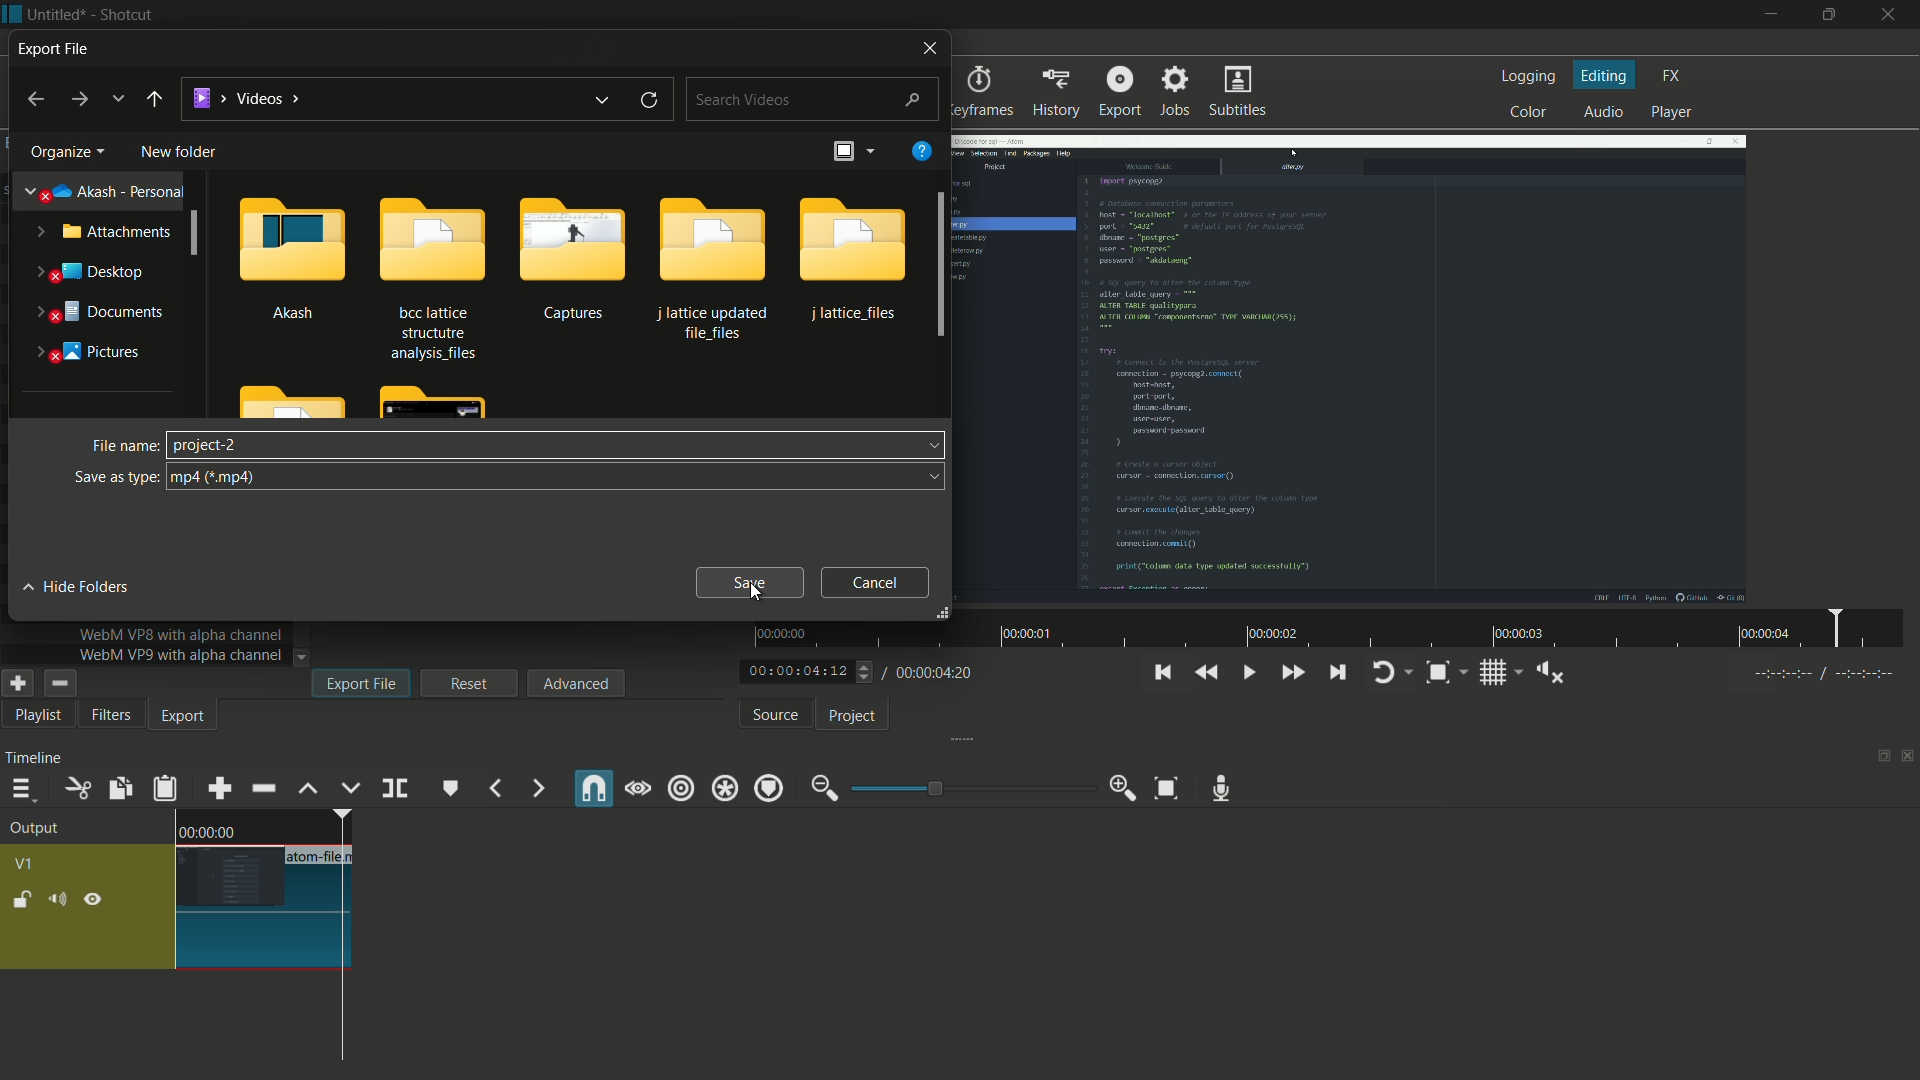 This screenshot has height=1080, width=1920. What do you see at coordinates (876, 582) in the screenshot?
I see `cancel` at bounding box center [876, 582].